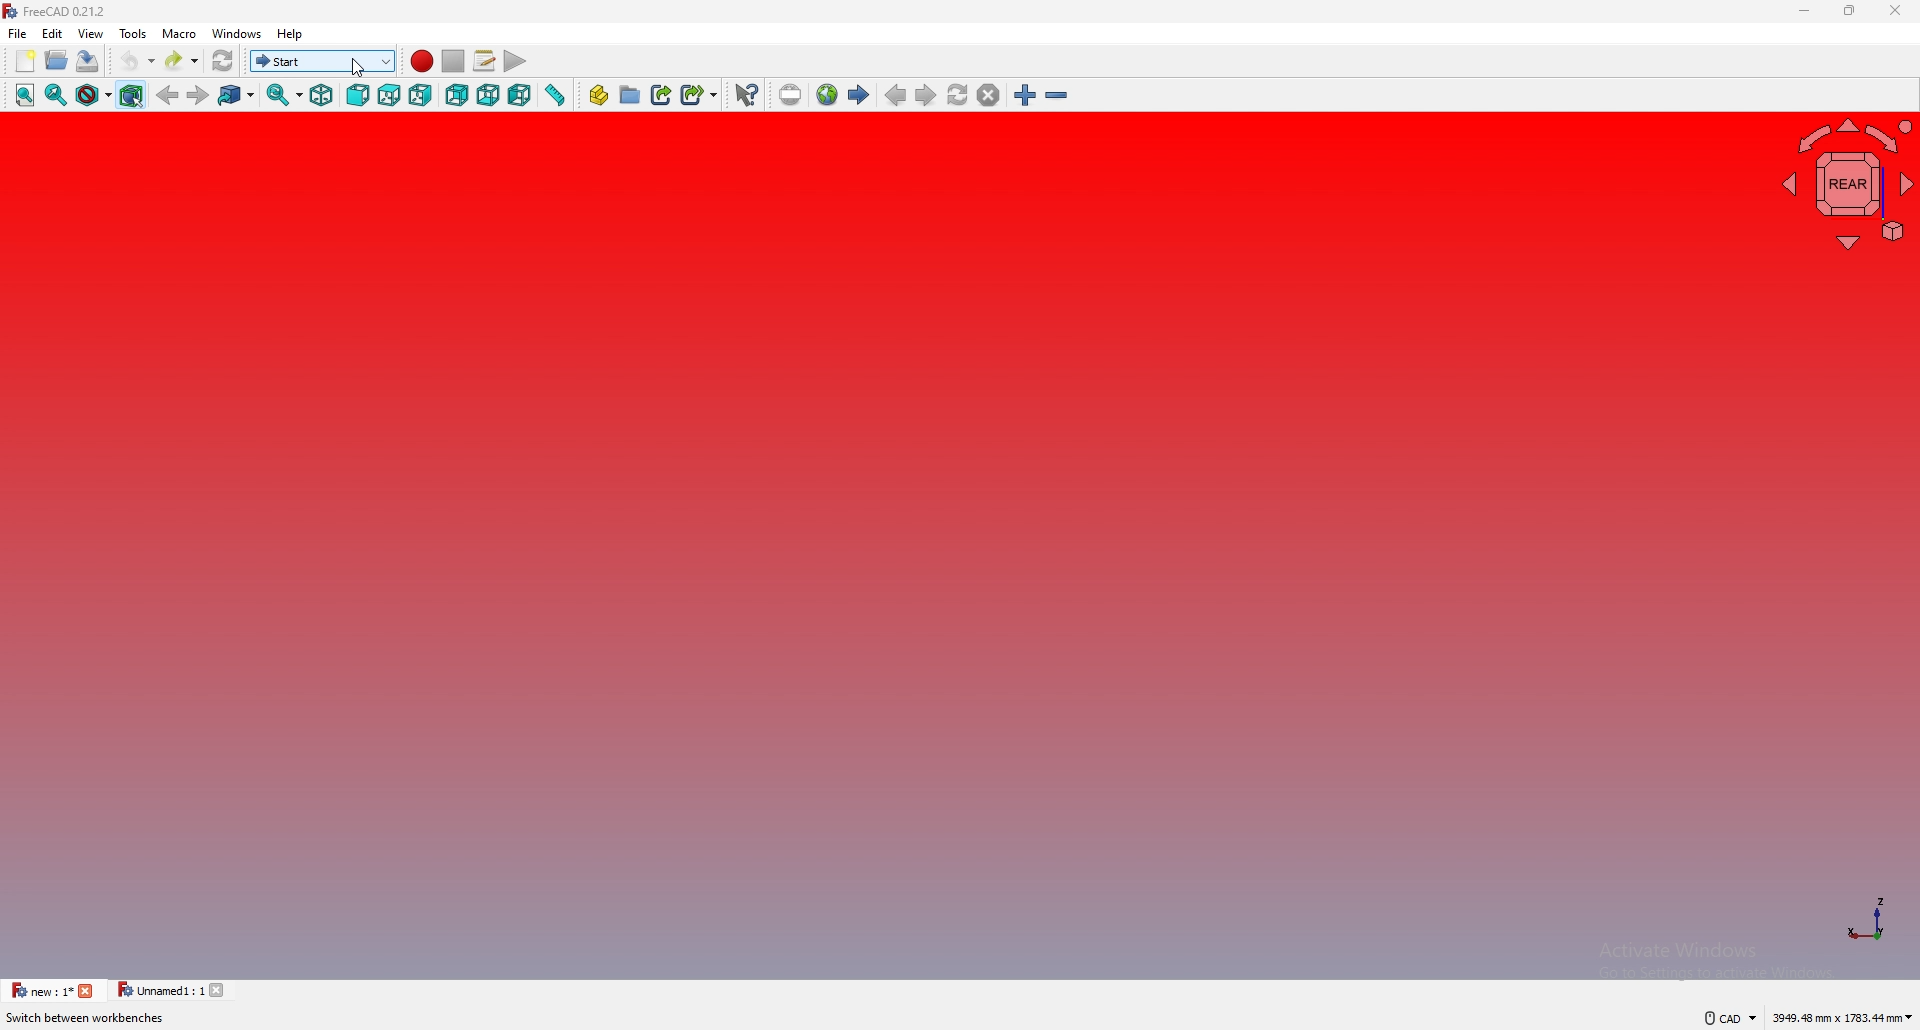 The width and height of the screenshot is (1920, 1030). What do you see at coordinates (1851, 10) in the screenshot?
I see `resize` at bounding box center [1851, 10].